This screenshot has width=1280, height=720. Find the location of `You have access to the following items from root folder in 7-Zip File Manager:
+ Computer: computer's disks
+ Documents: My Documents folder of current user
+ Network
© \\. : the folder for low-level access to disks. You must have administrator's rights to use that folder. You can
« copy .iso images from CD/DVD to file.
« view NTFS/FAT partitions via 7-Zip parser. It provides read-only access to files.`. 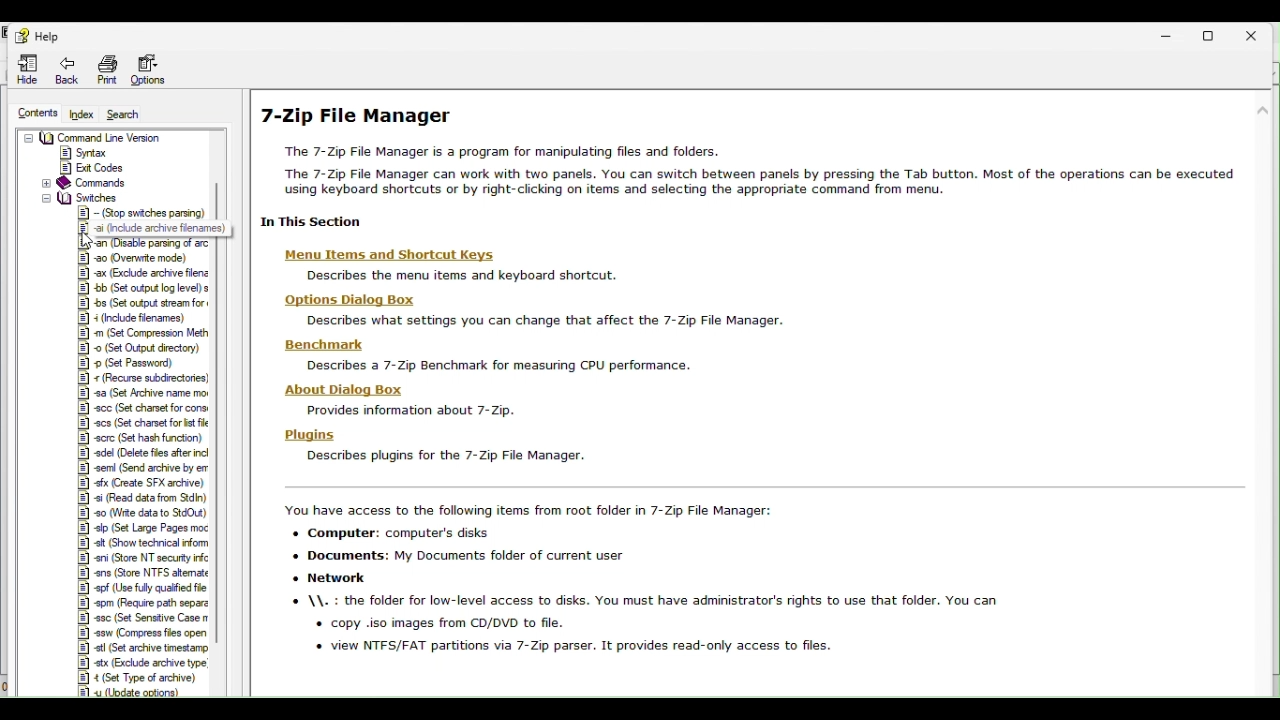

You have access to the following items from root folder in 7-Zip File Manager:
+ Computer: computer's disks
+ Documents: My Documents folder of current user
+ Network
© \\. : the folder for low-level access to disks. You must have administrator's rights to use that folder. You can
« copy .iso images from CD/DVD to file.
« view NTFS/FAT partitions via 7-Zip parser. It provides read-only access to files. is located at coordinates (637, 580).